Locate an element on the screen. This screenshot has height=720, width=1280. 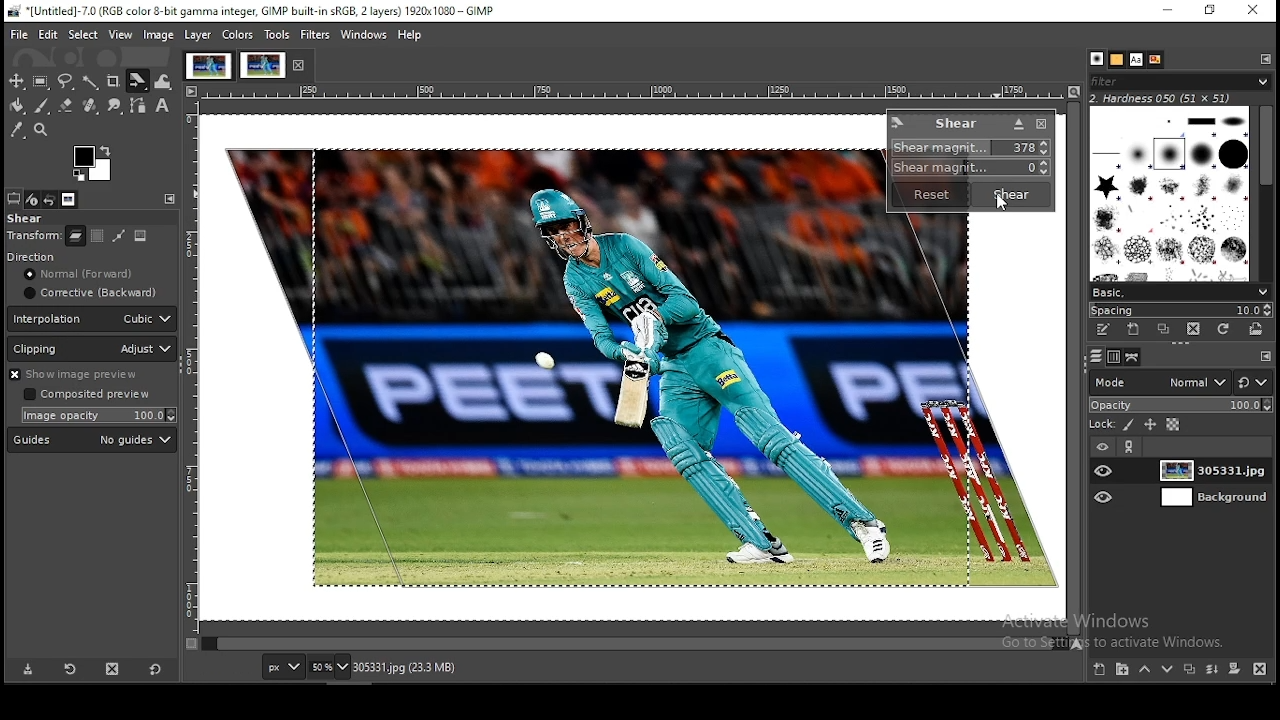
delete this layer is located at coordinates (112, 668).